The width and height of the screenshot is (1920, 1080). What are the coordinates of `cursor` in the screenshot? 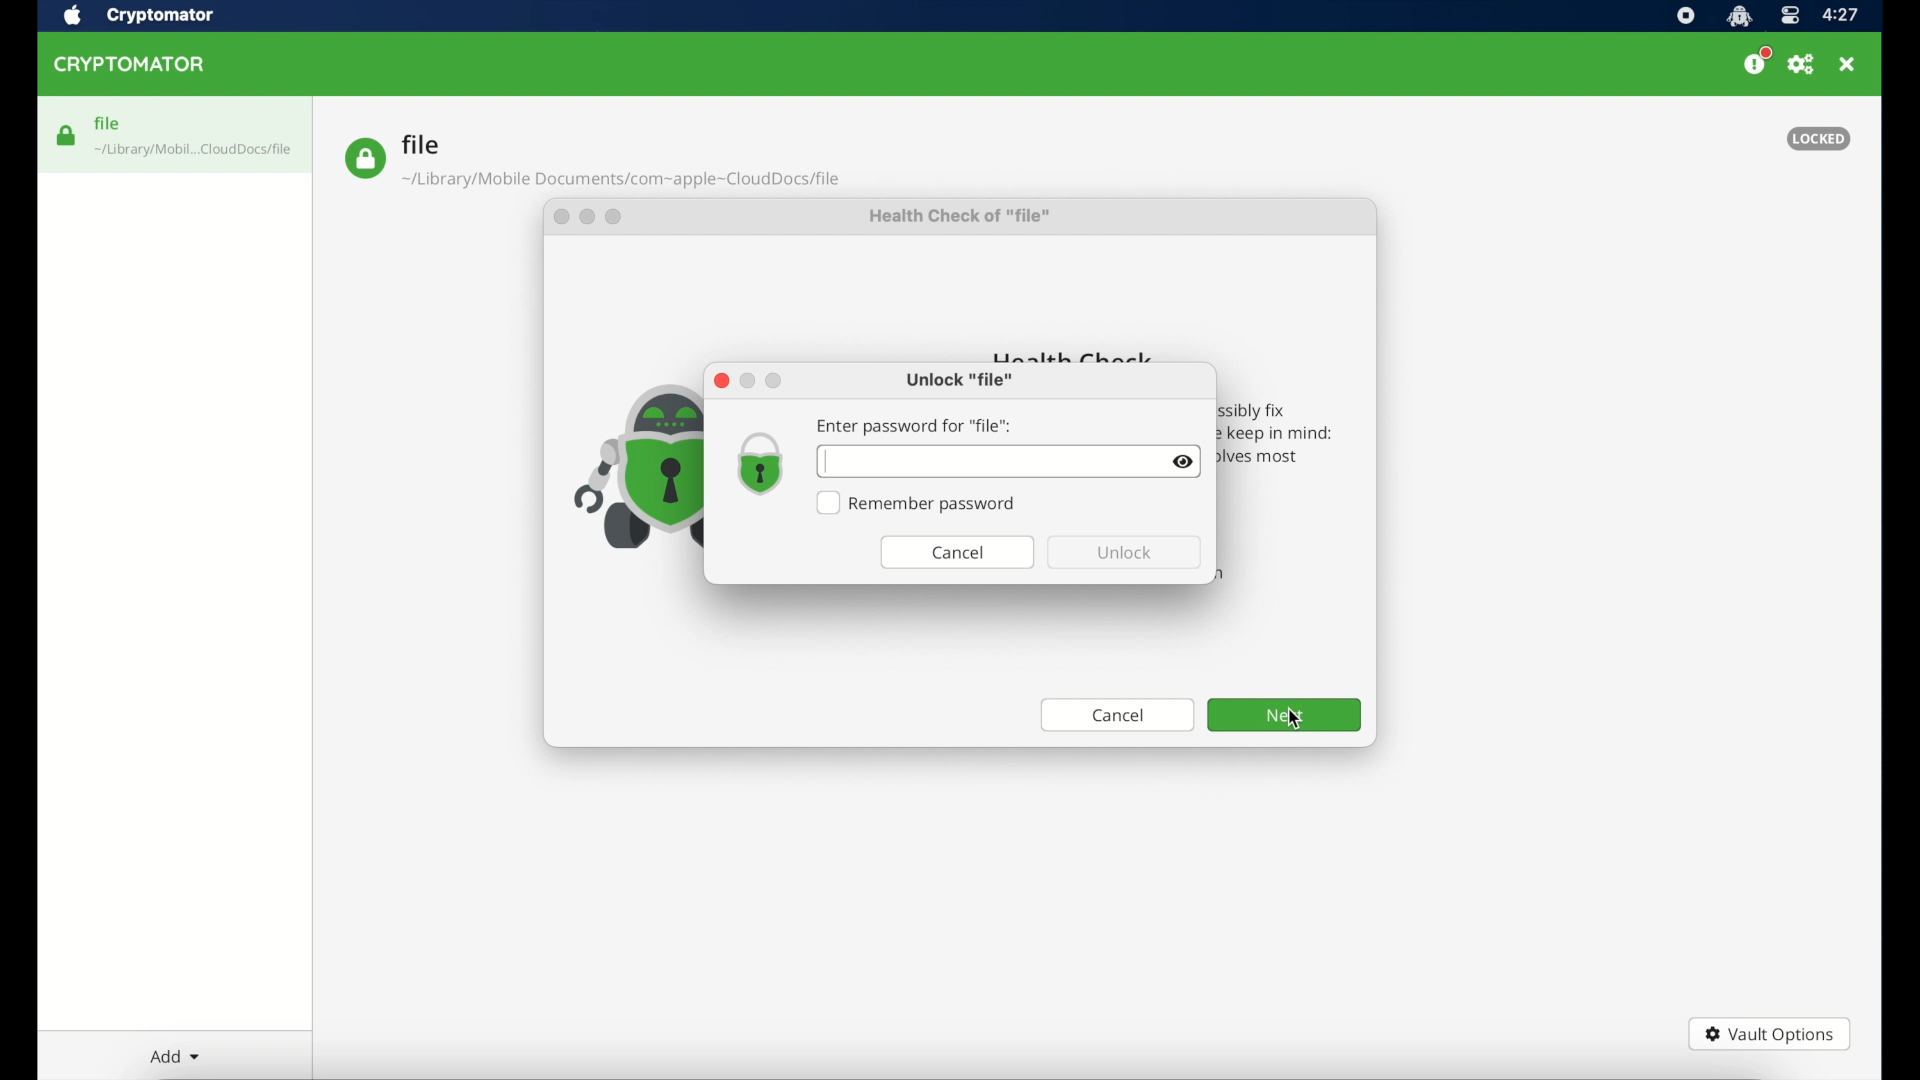 It's located at (1296, 720).